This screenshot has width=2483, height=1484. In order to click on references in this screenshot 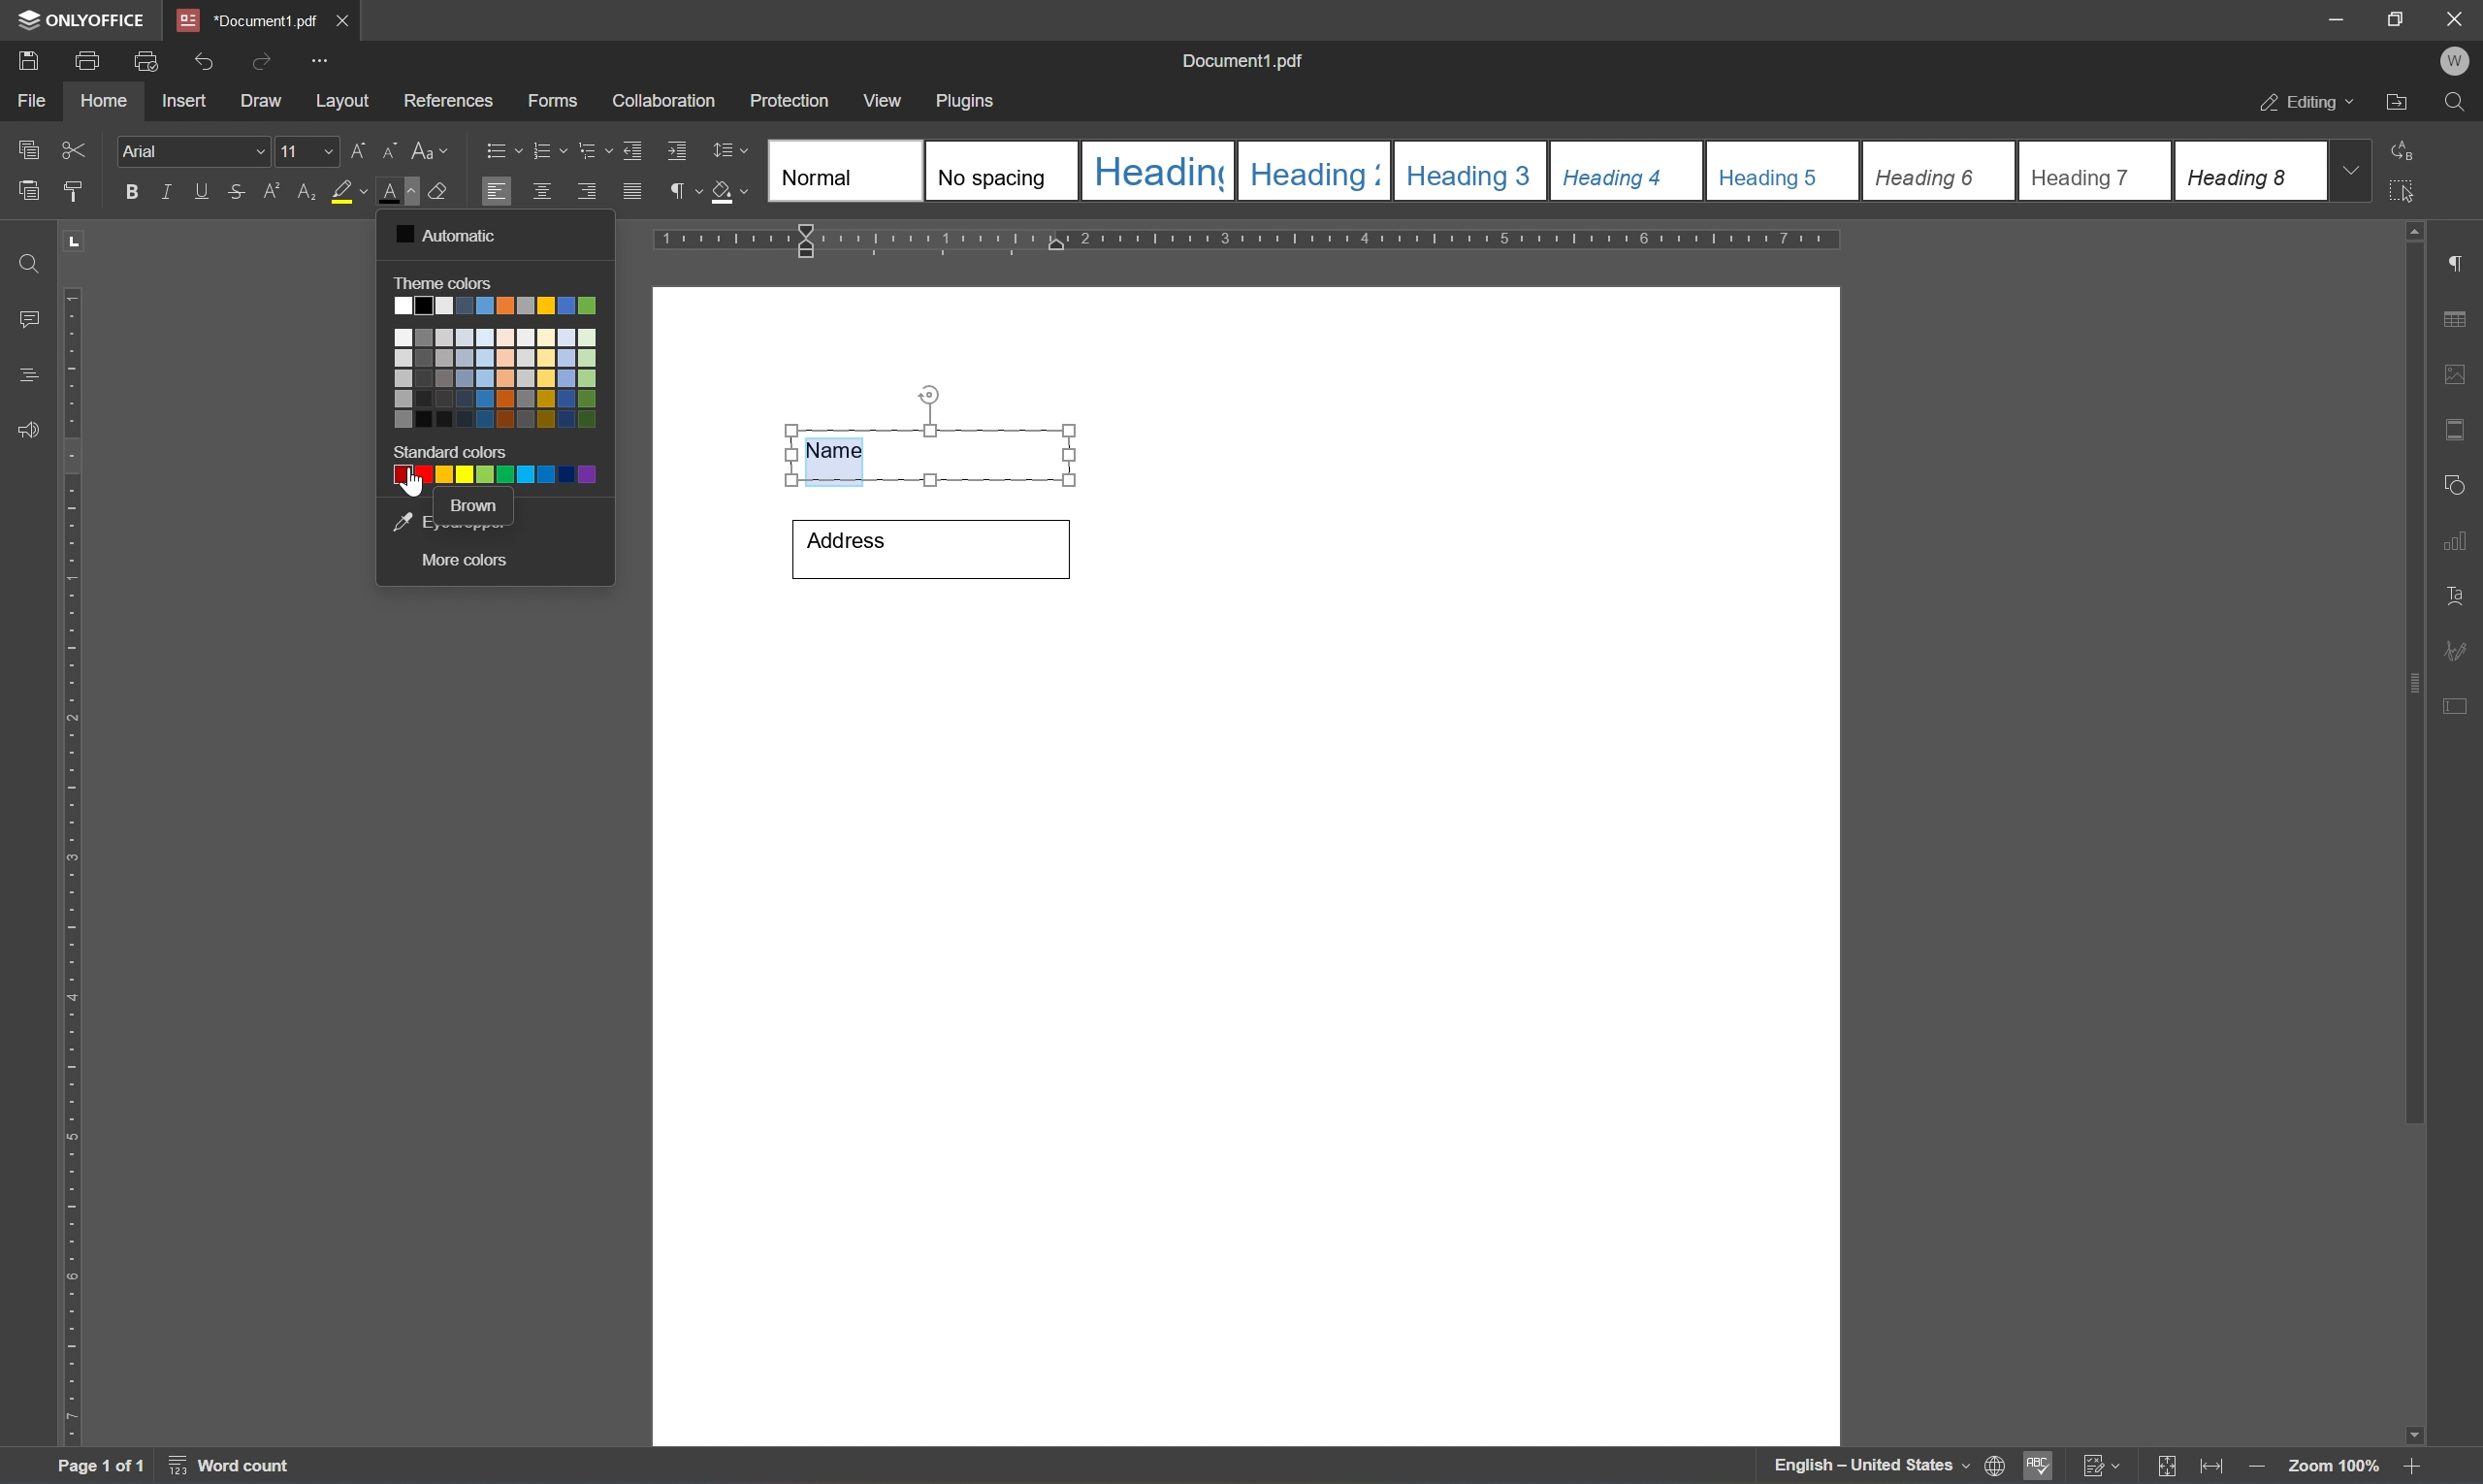, I will do `click(447, 100)`.